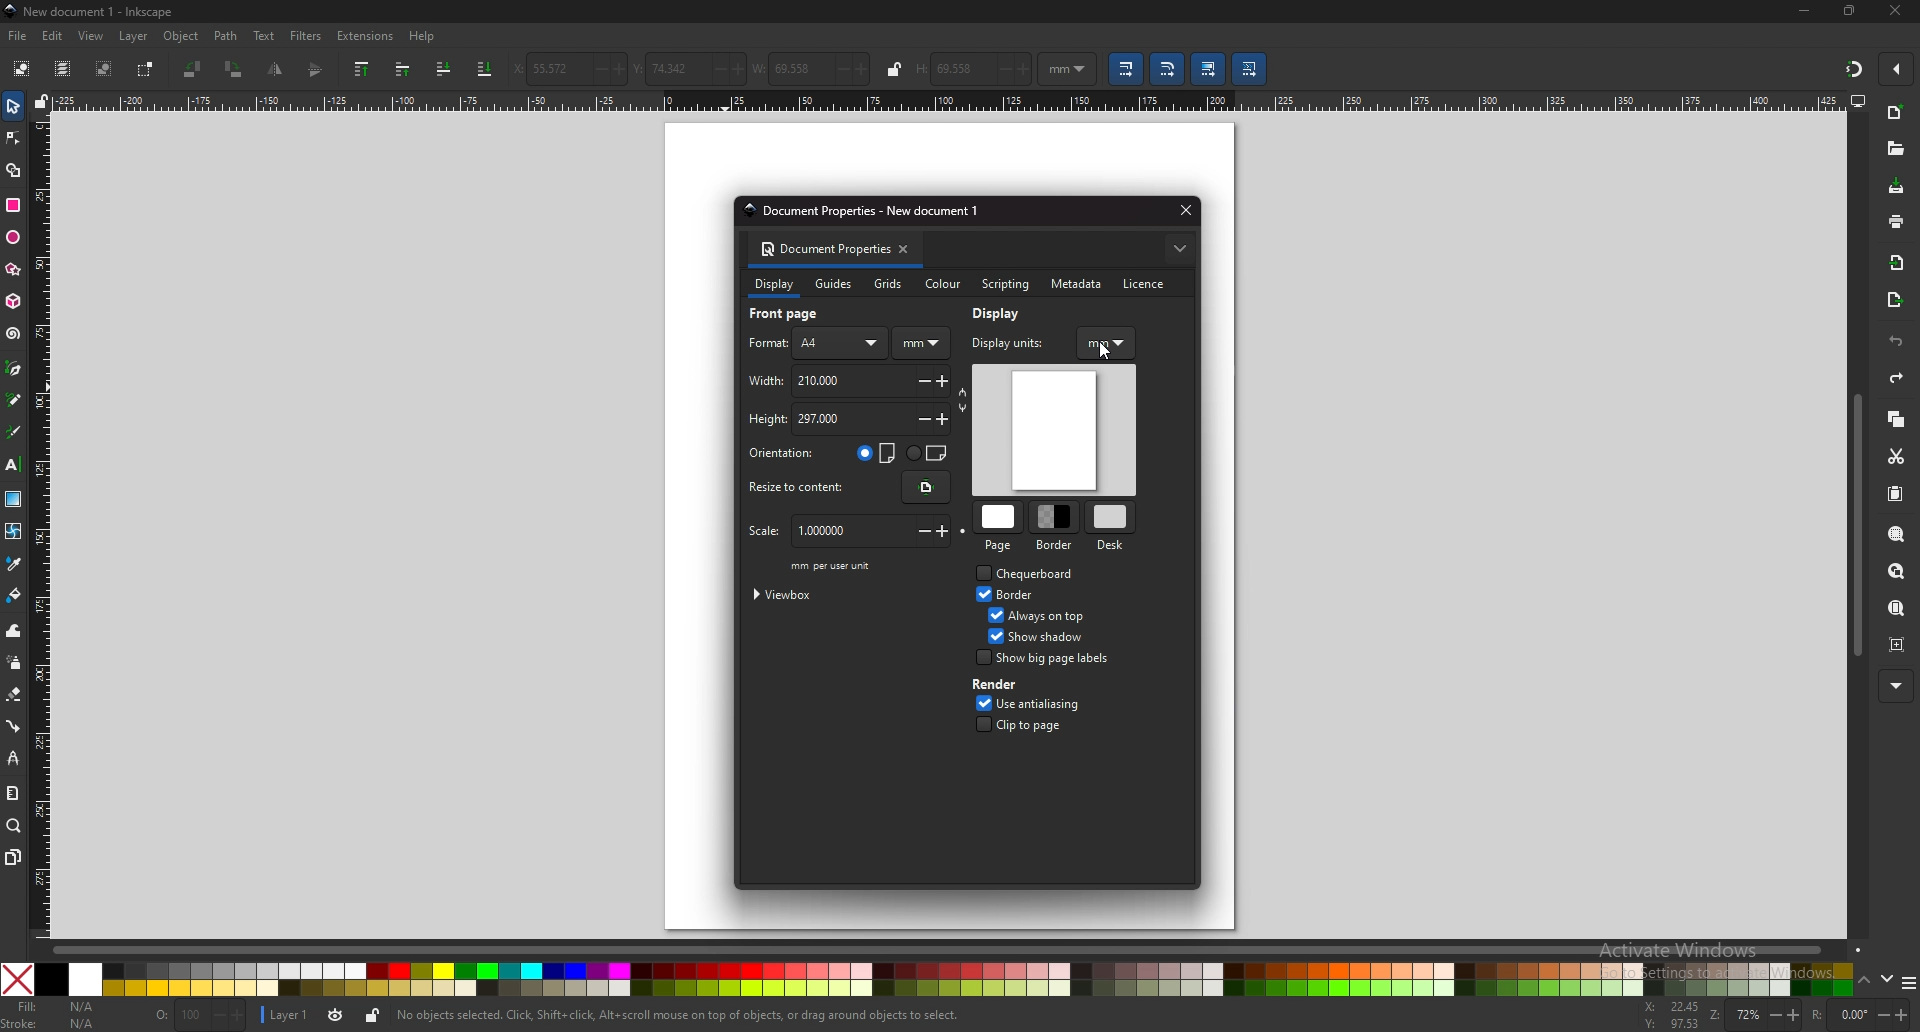  Describe the element at coordinates (370, 1017) in the screenshot. I see `unlock` at that location.